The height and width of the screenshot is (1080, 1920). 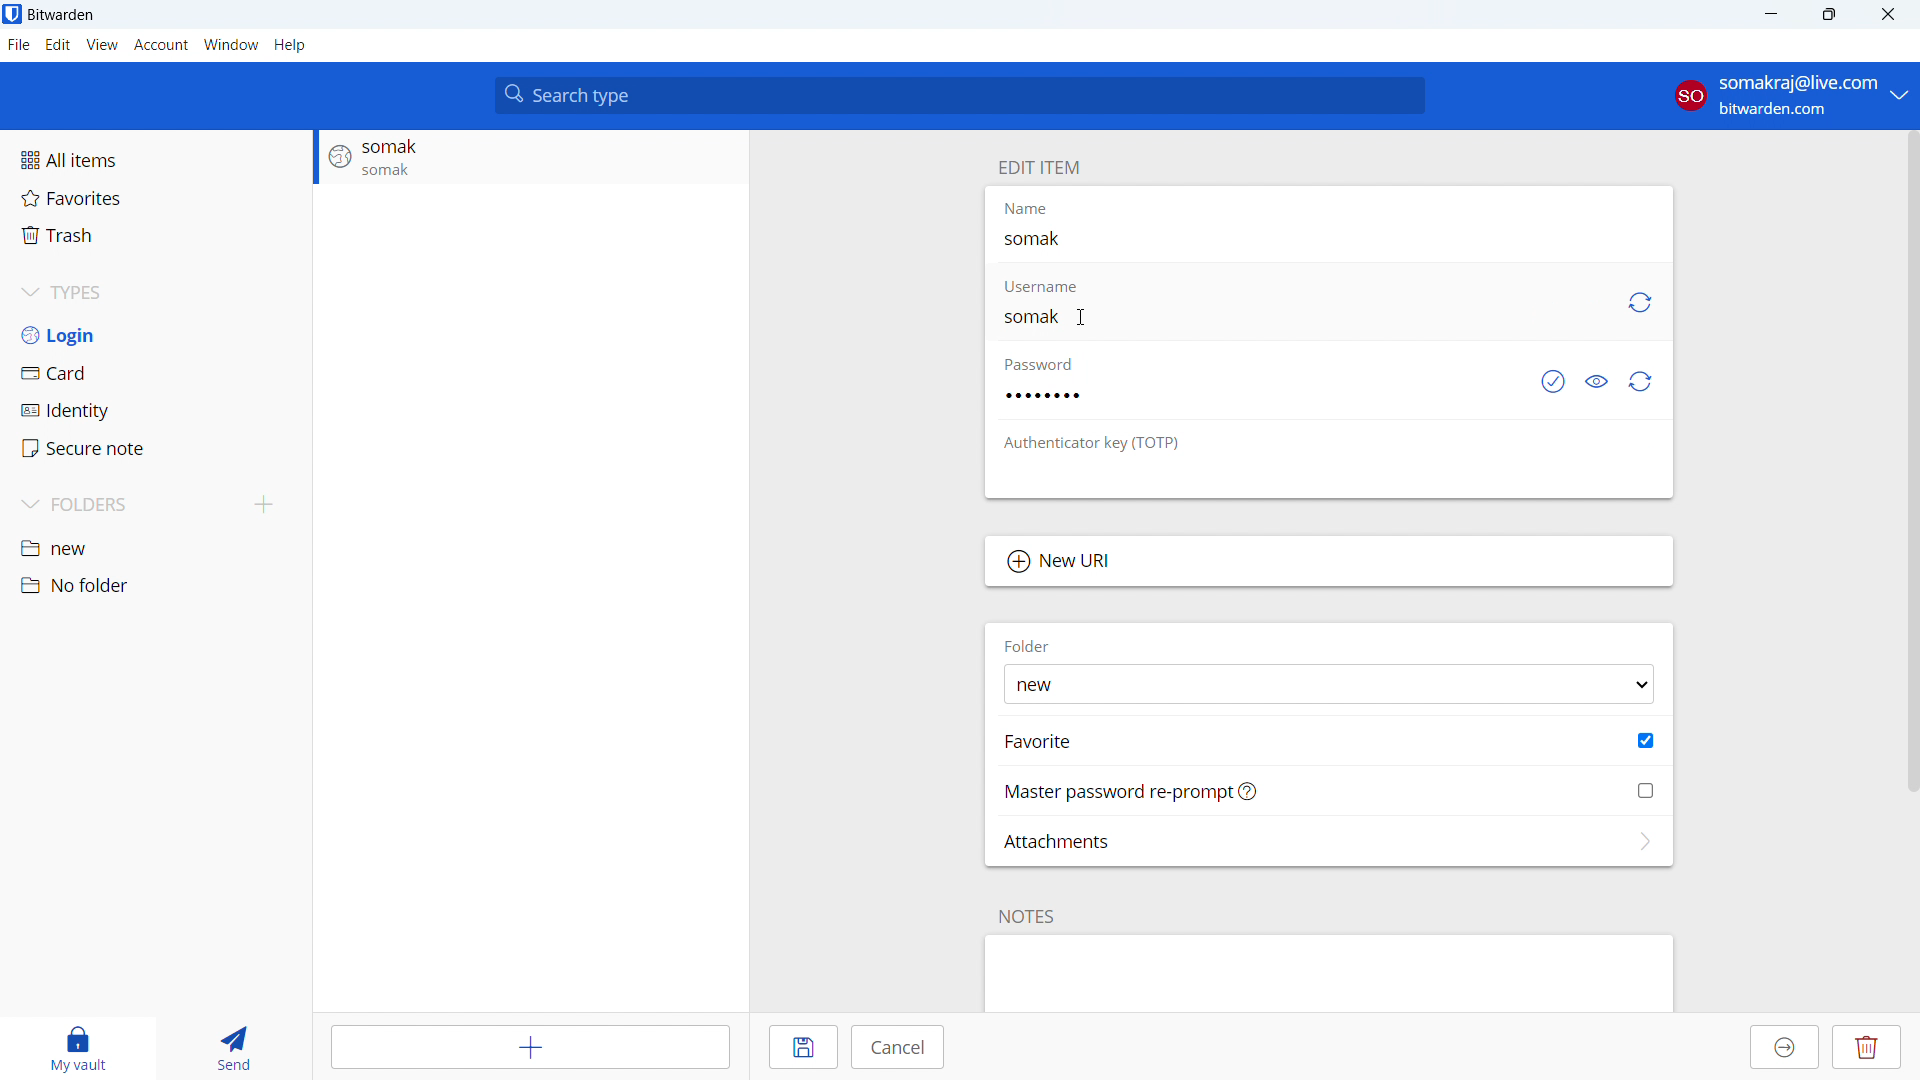 What do you see at coordinates (1048, 283) in the screenshot?
I see `username` at bounding box center [1048, 283].